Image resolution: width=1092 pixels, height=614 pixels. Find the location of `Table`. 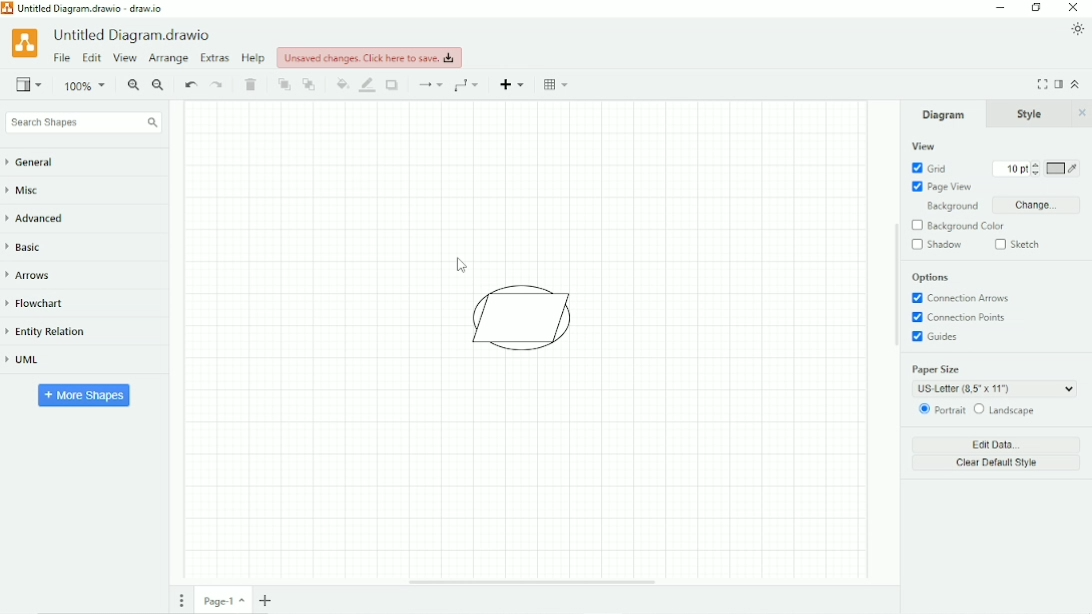

Table is located at coordinates (558, 84).